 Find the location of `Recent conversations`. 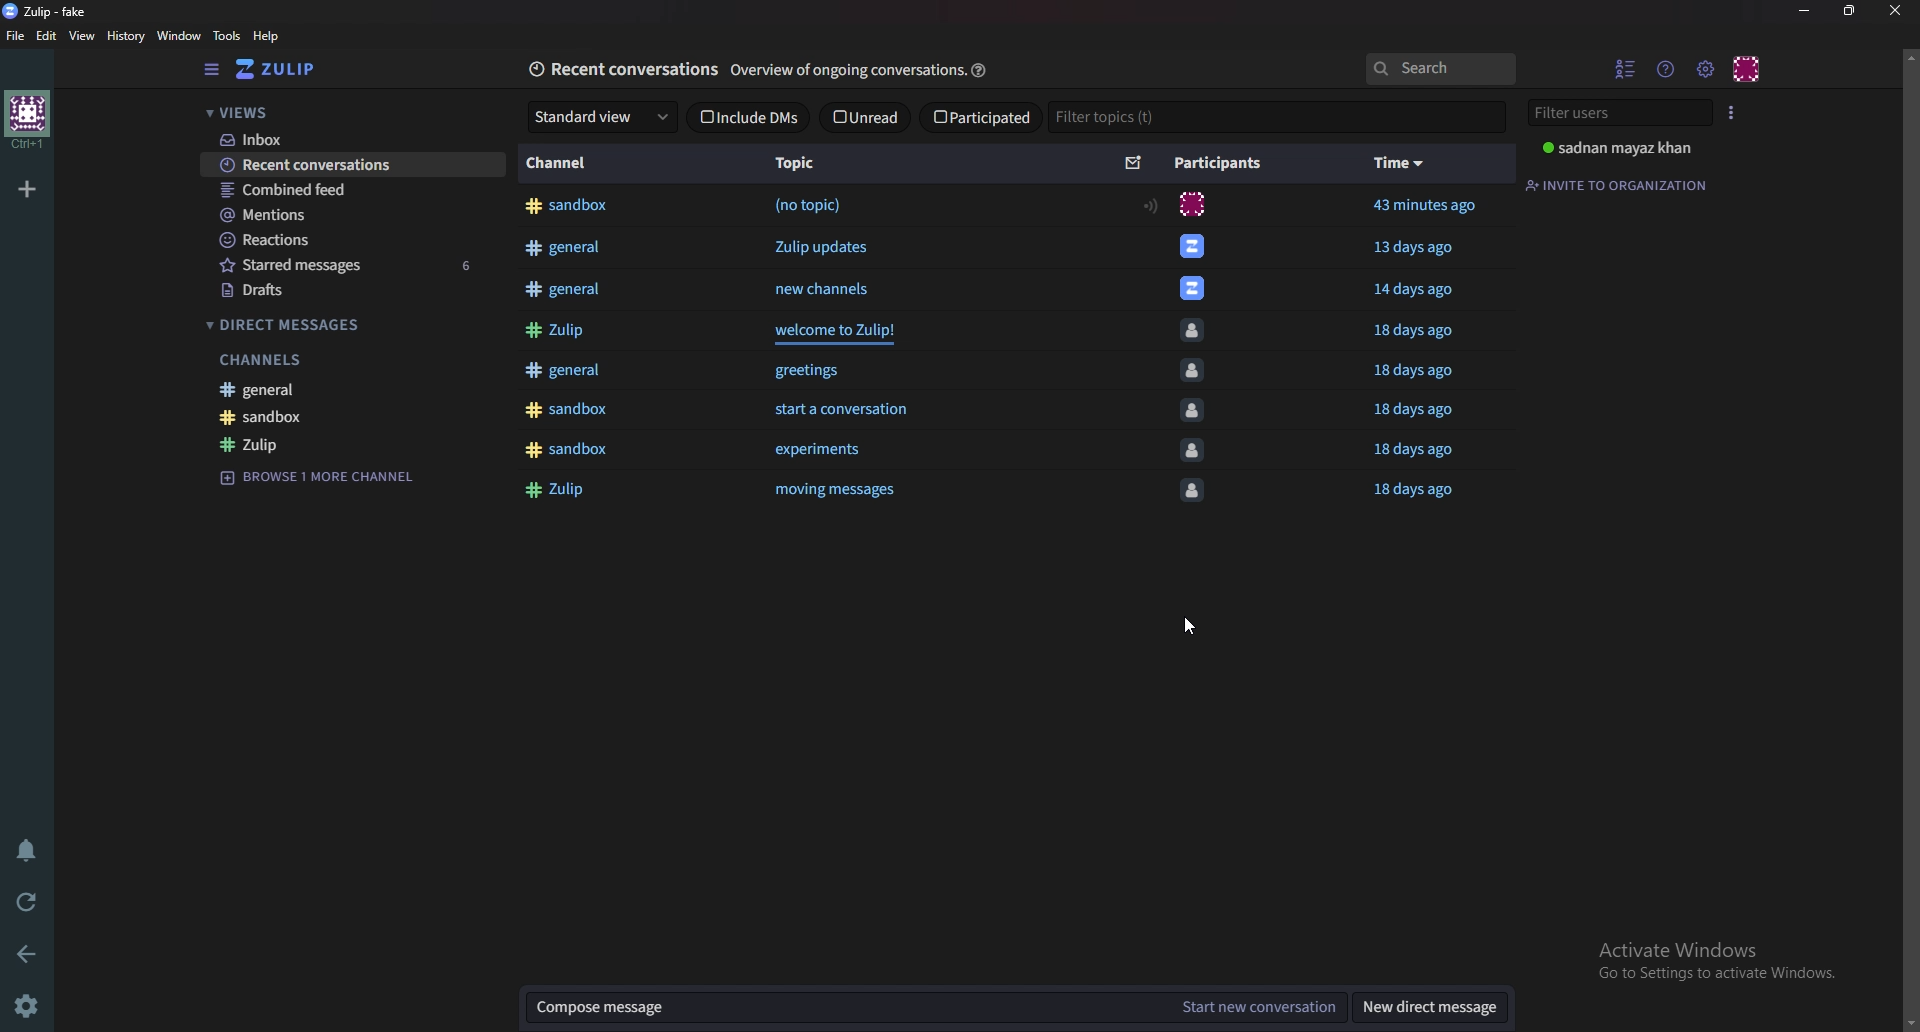

Recent conversations is located at coordinates (621, 68).